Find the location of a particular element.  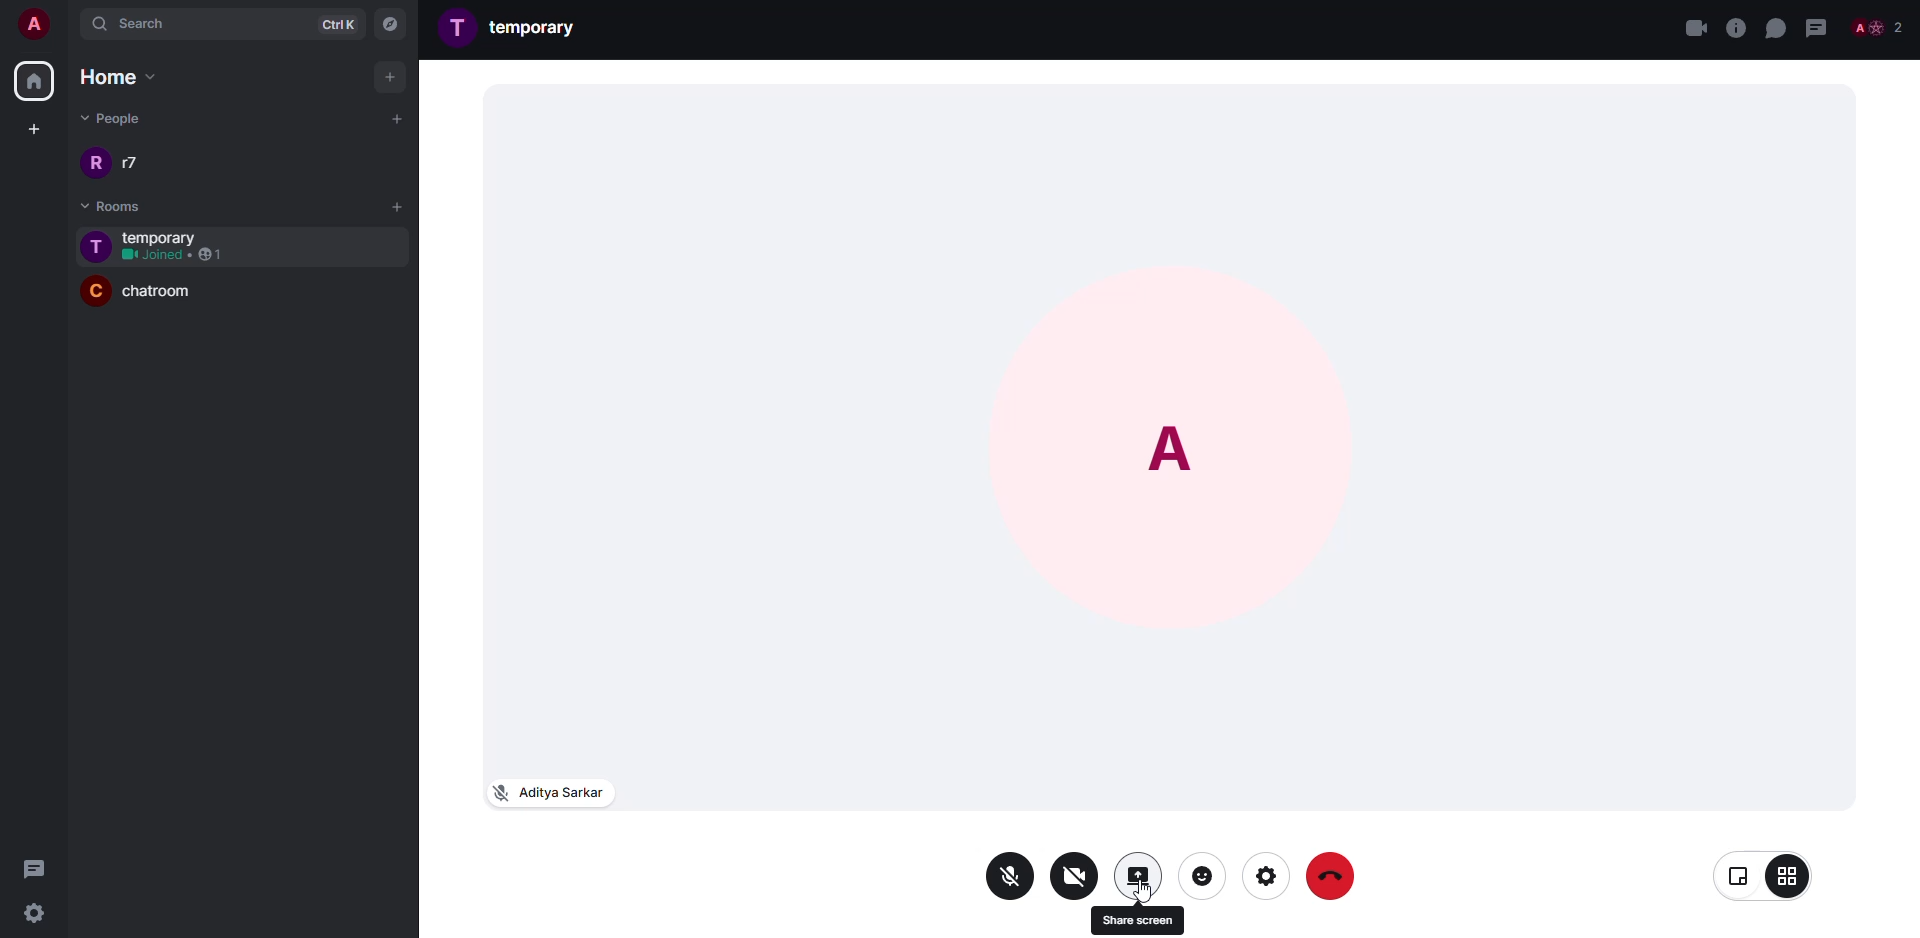

room is located at coordinates (169, 236).